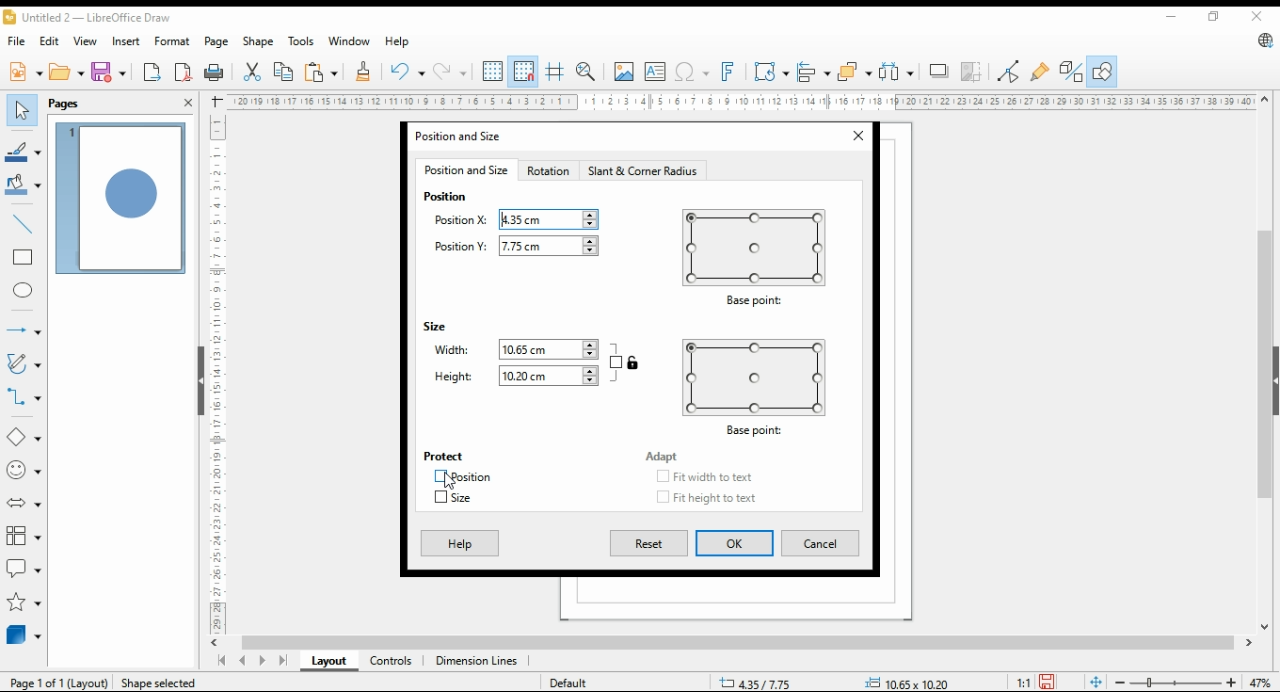  Describe the element at coordinates (1043, 70) in the screenshot. I see `show gluepoint functions` at that location.